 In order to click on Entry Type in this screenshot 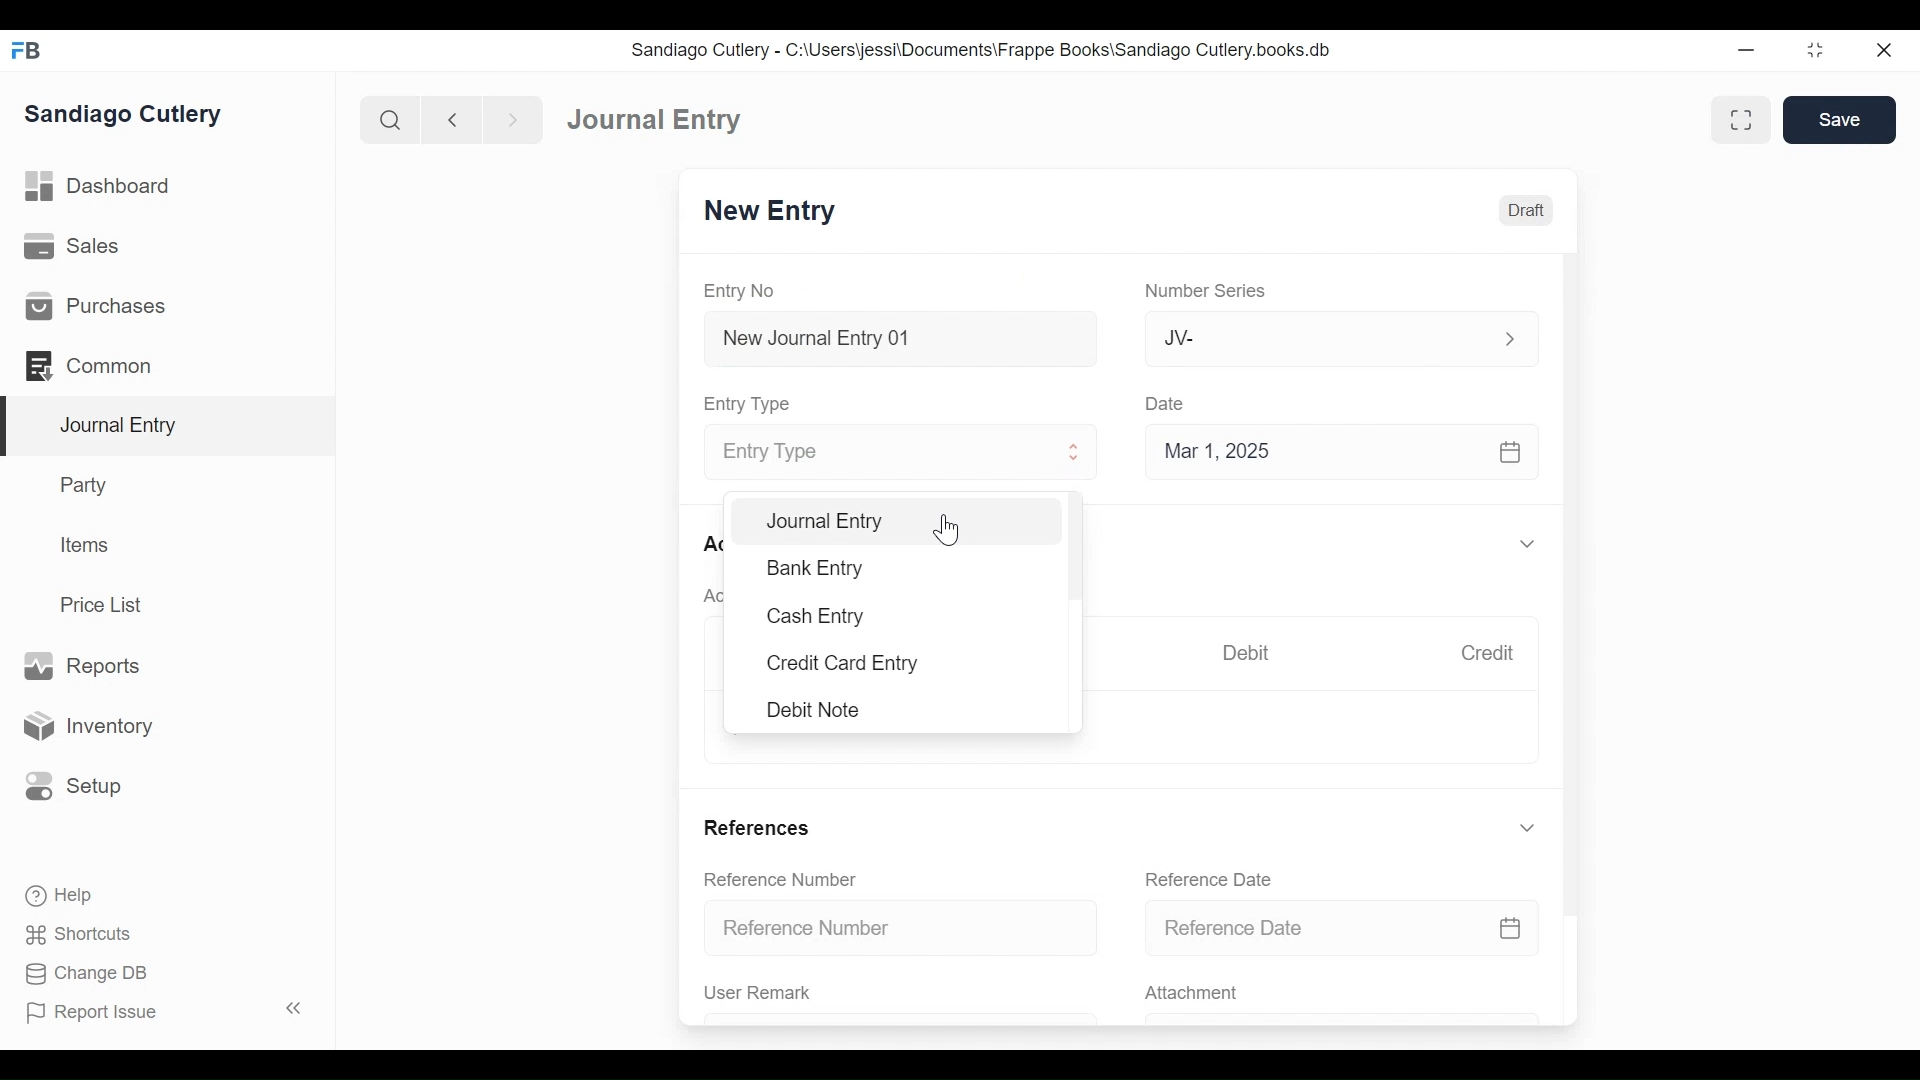, I will do `click(746, 403)`.